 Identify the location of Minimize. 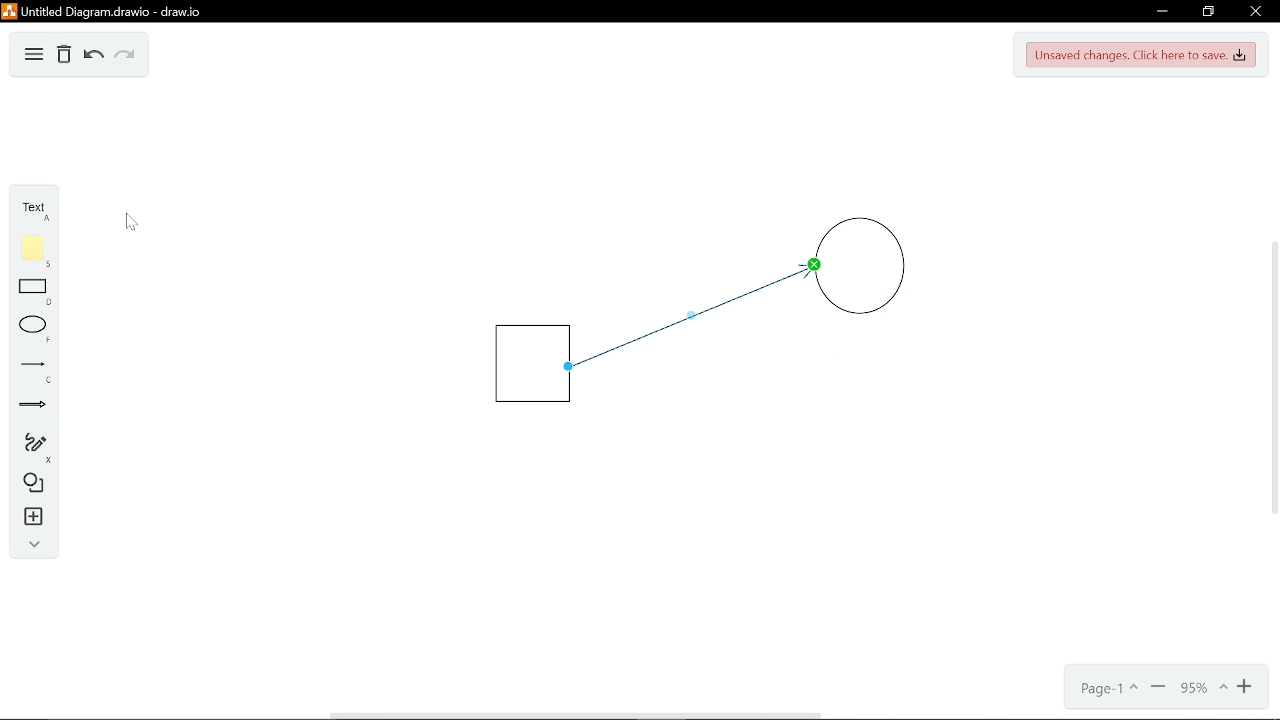
(1162, 12).